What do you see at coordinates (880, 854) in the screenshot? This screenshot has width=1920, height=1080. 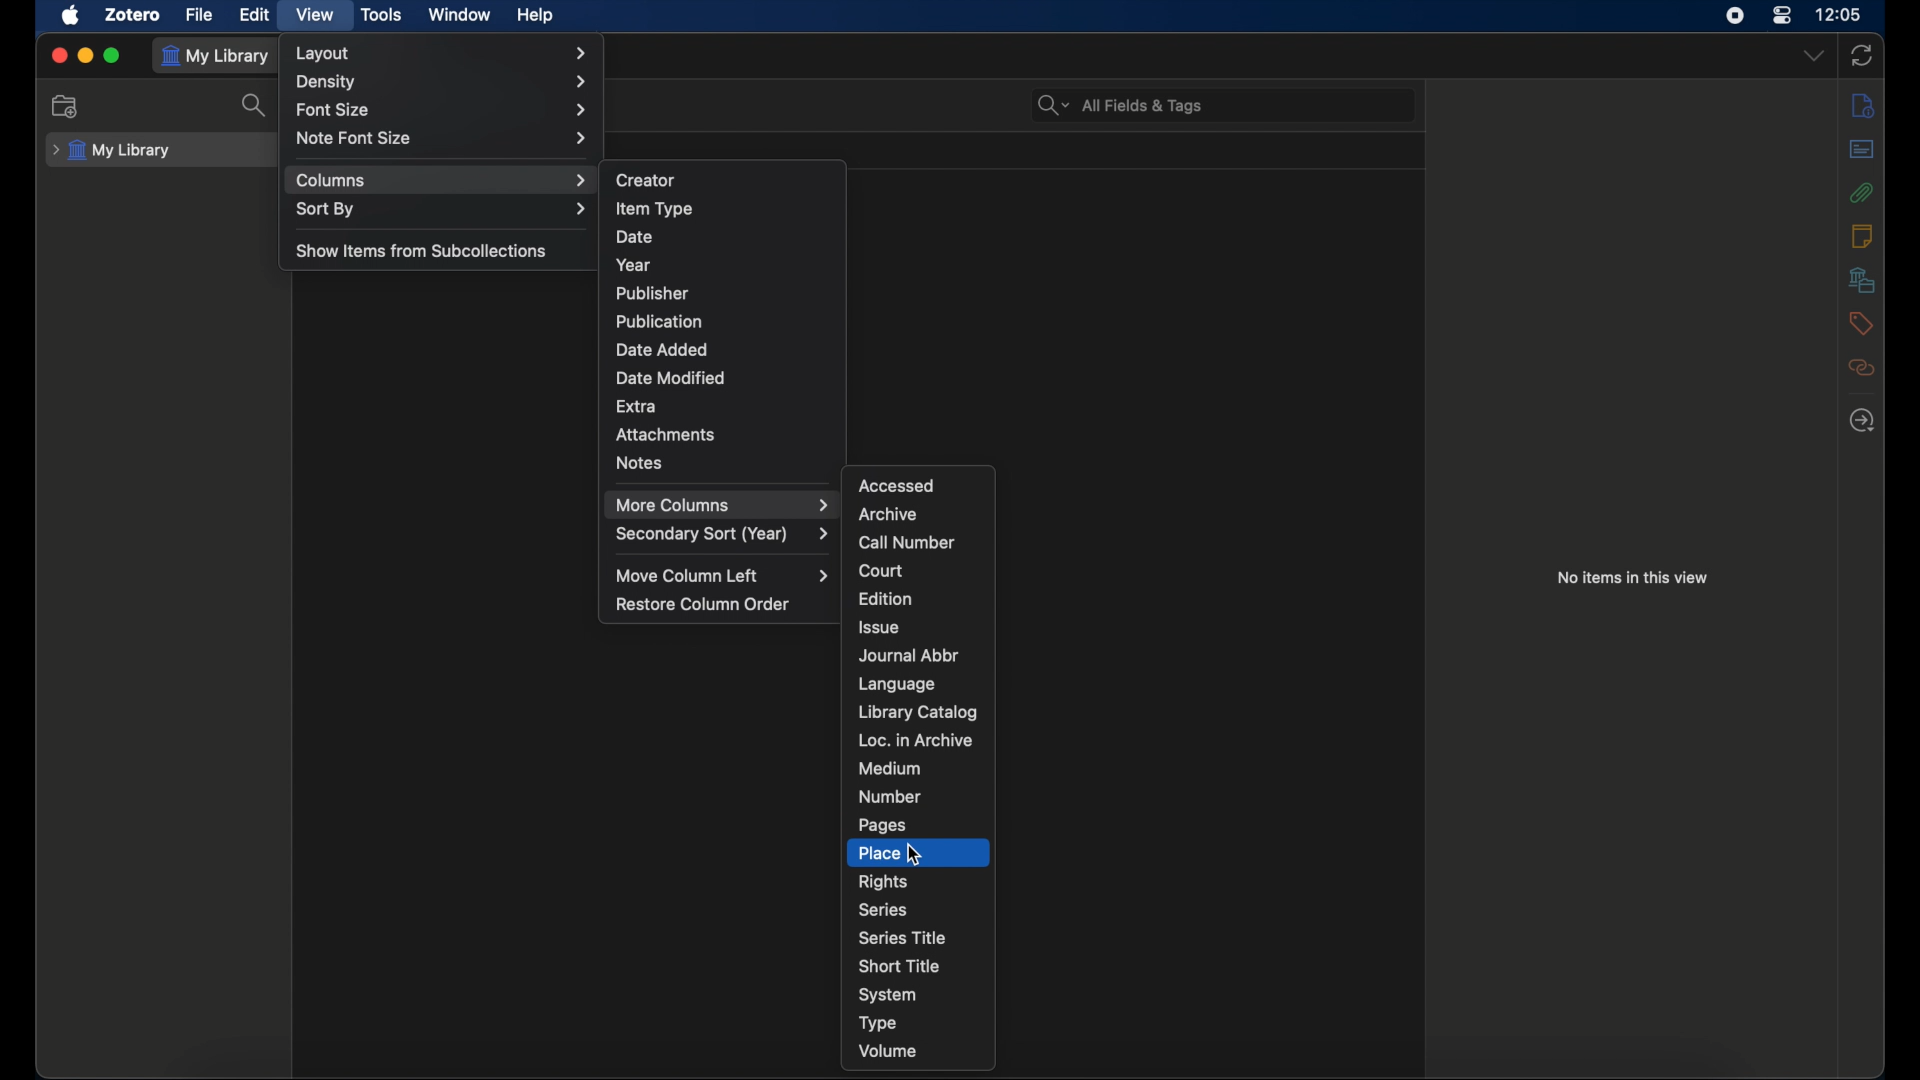 I see `place` at bounding box center [880, 854].